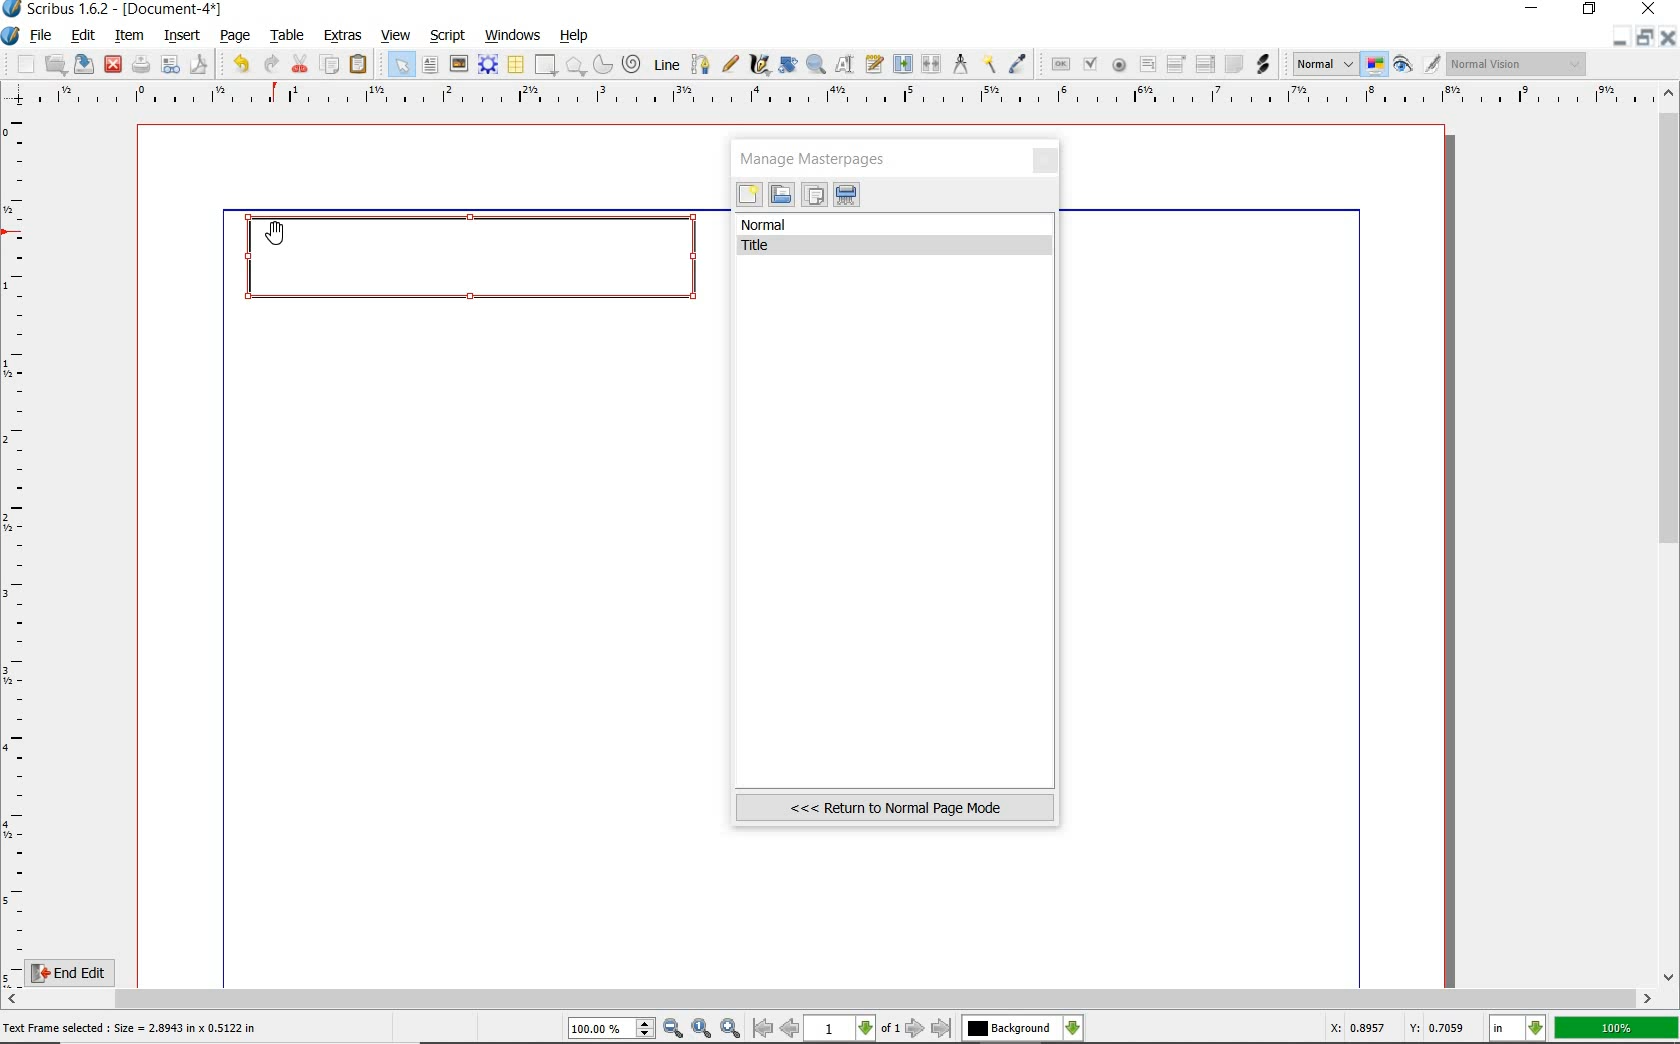 The image size is (1680, 1044). I want to click on Normal Vision, so click(1518, 66).